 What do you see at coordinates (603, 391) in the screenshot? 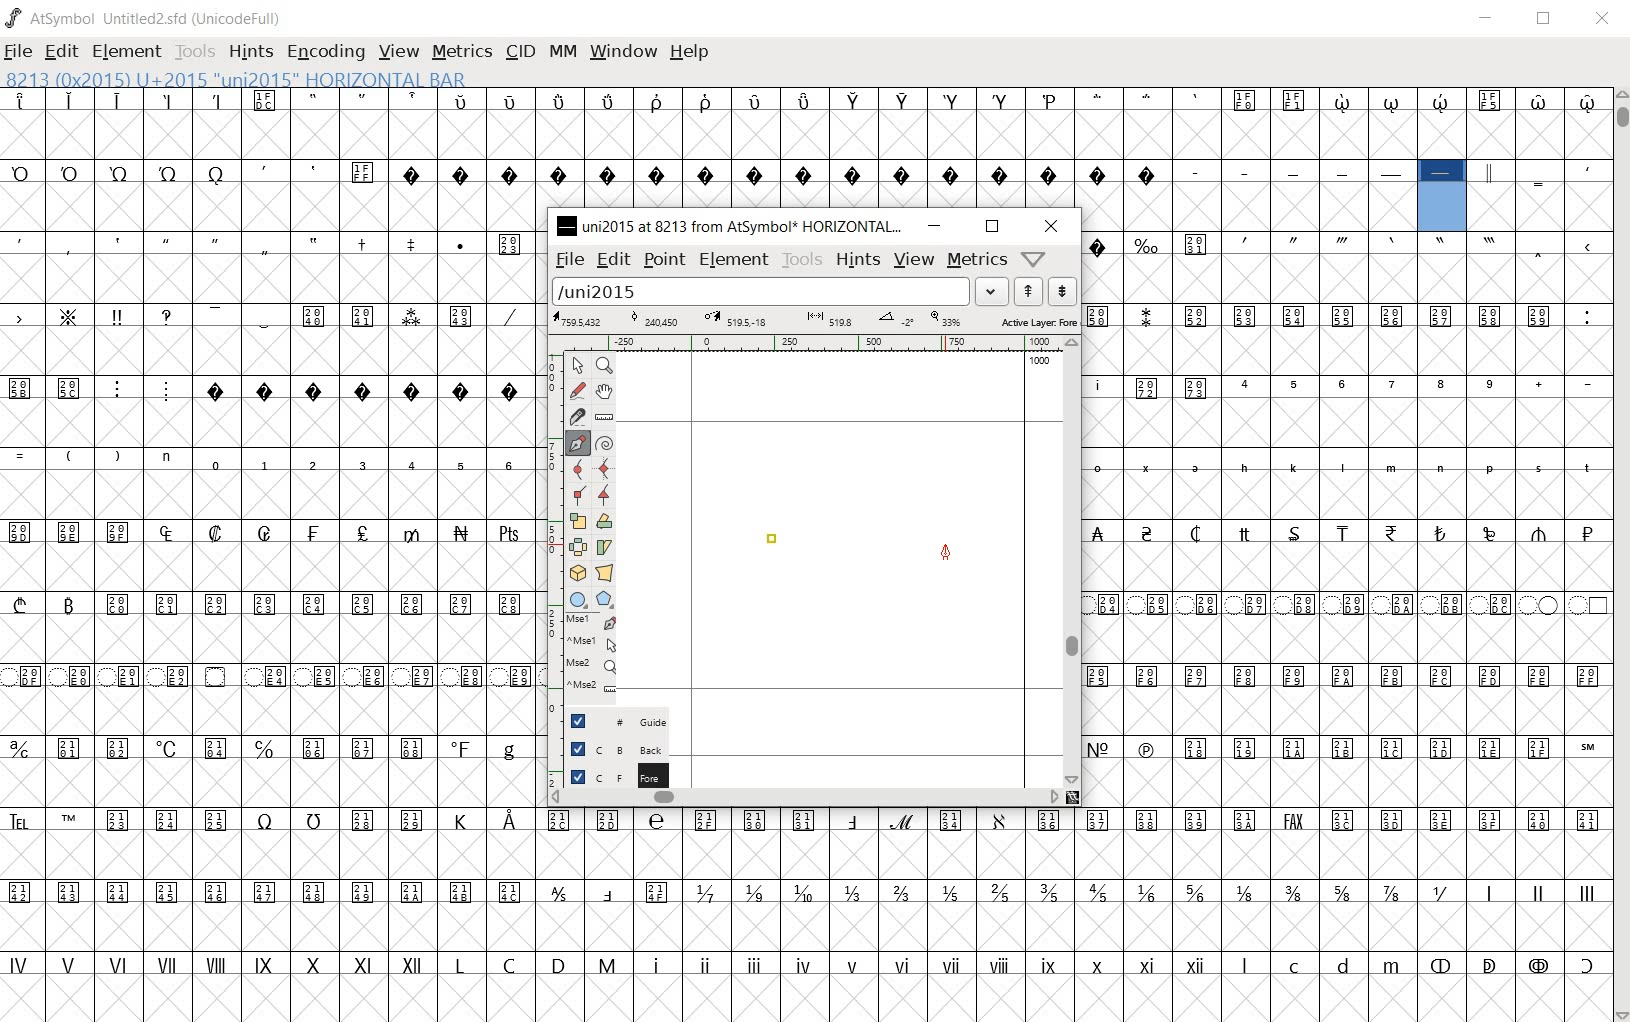
I see `scroll by hand` at bounding box center [603, 391].